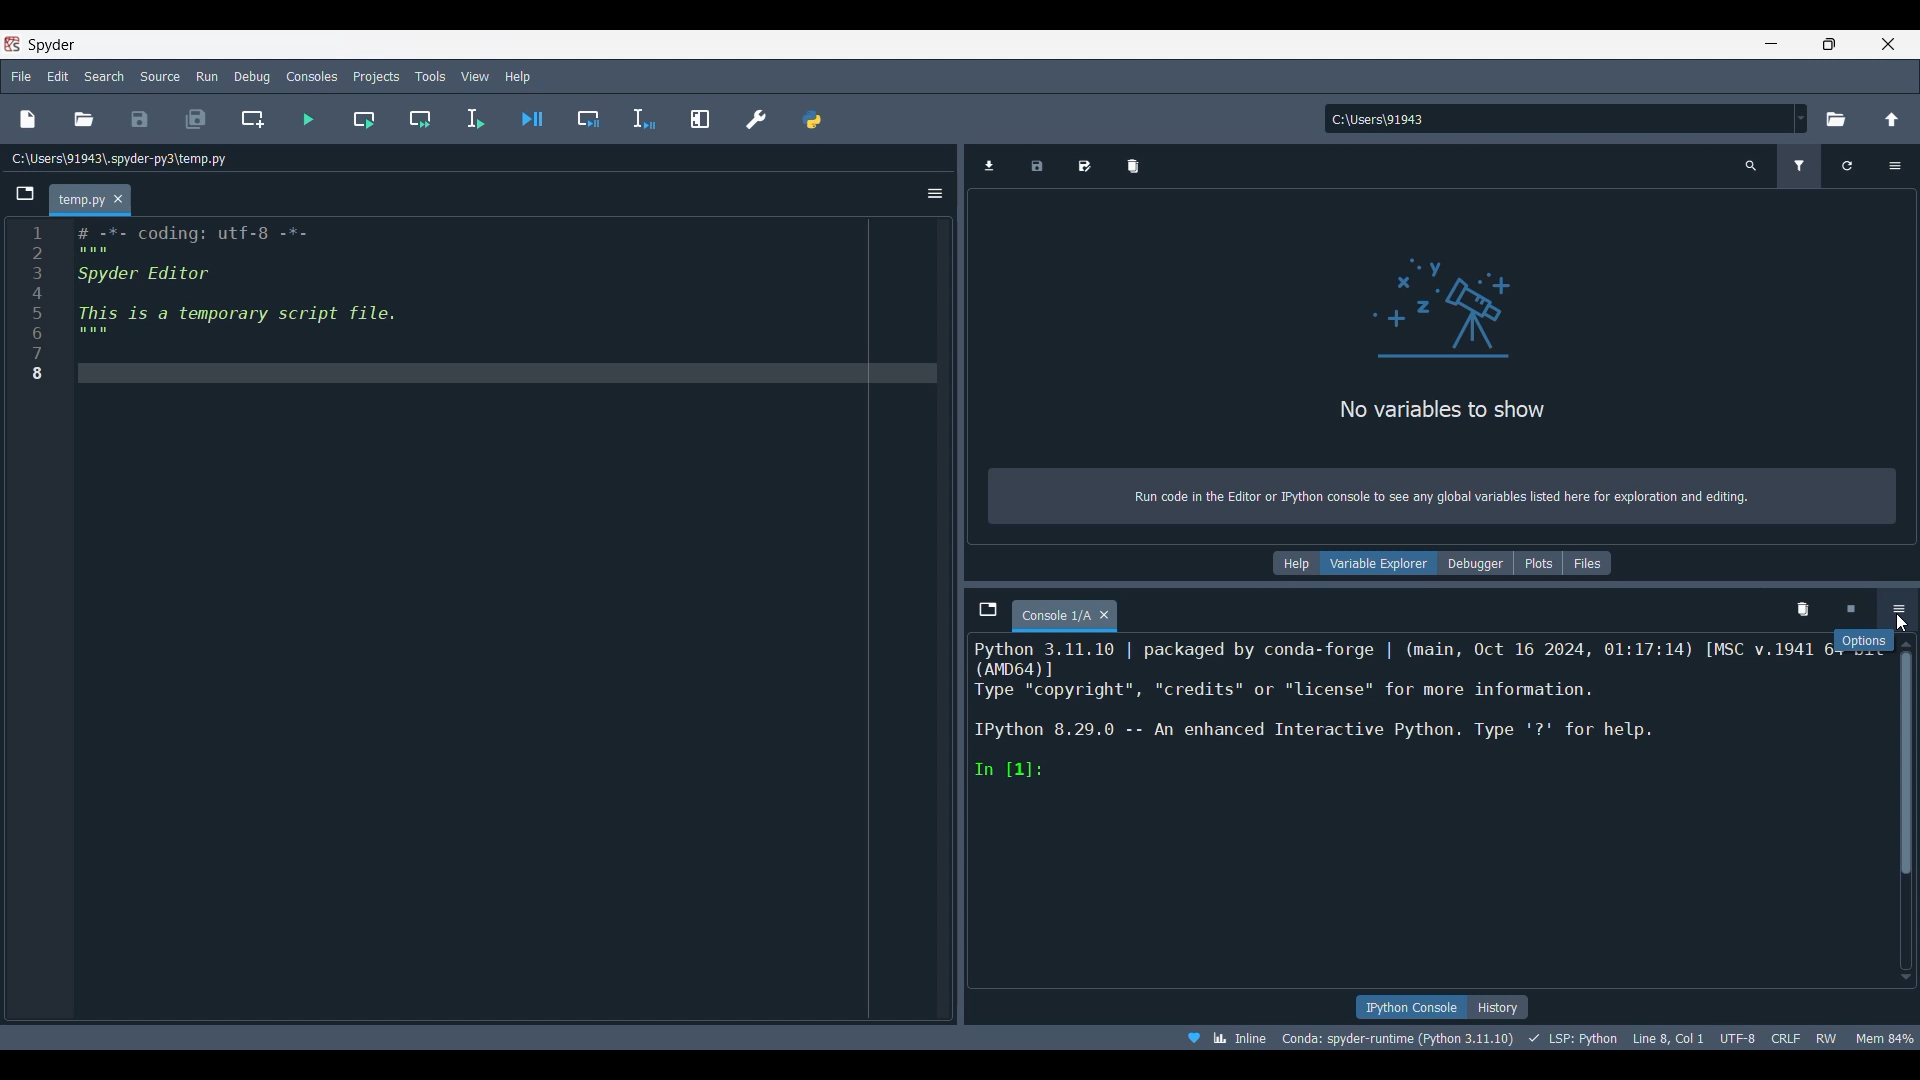 The height and width of the screenshot is (1080, 1920). I want to click on Projects menu, so click(377, 76).